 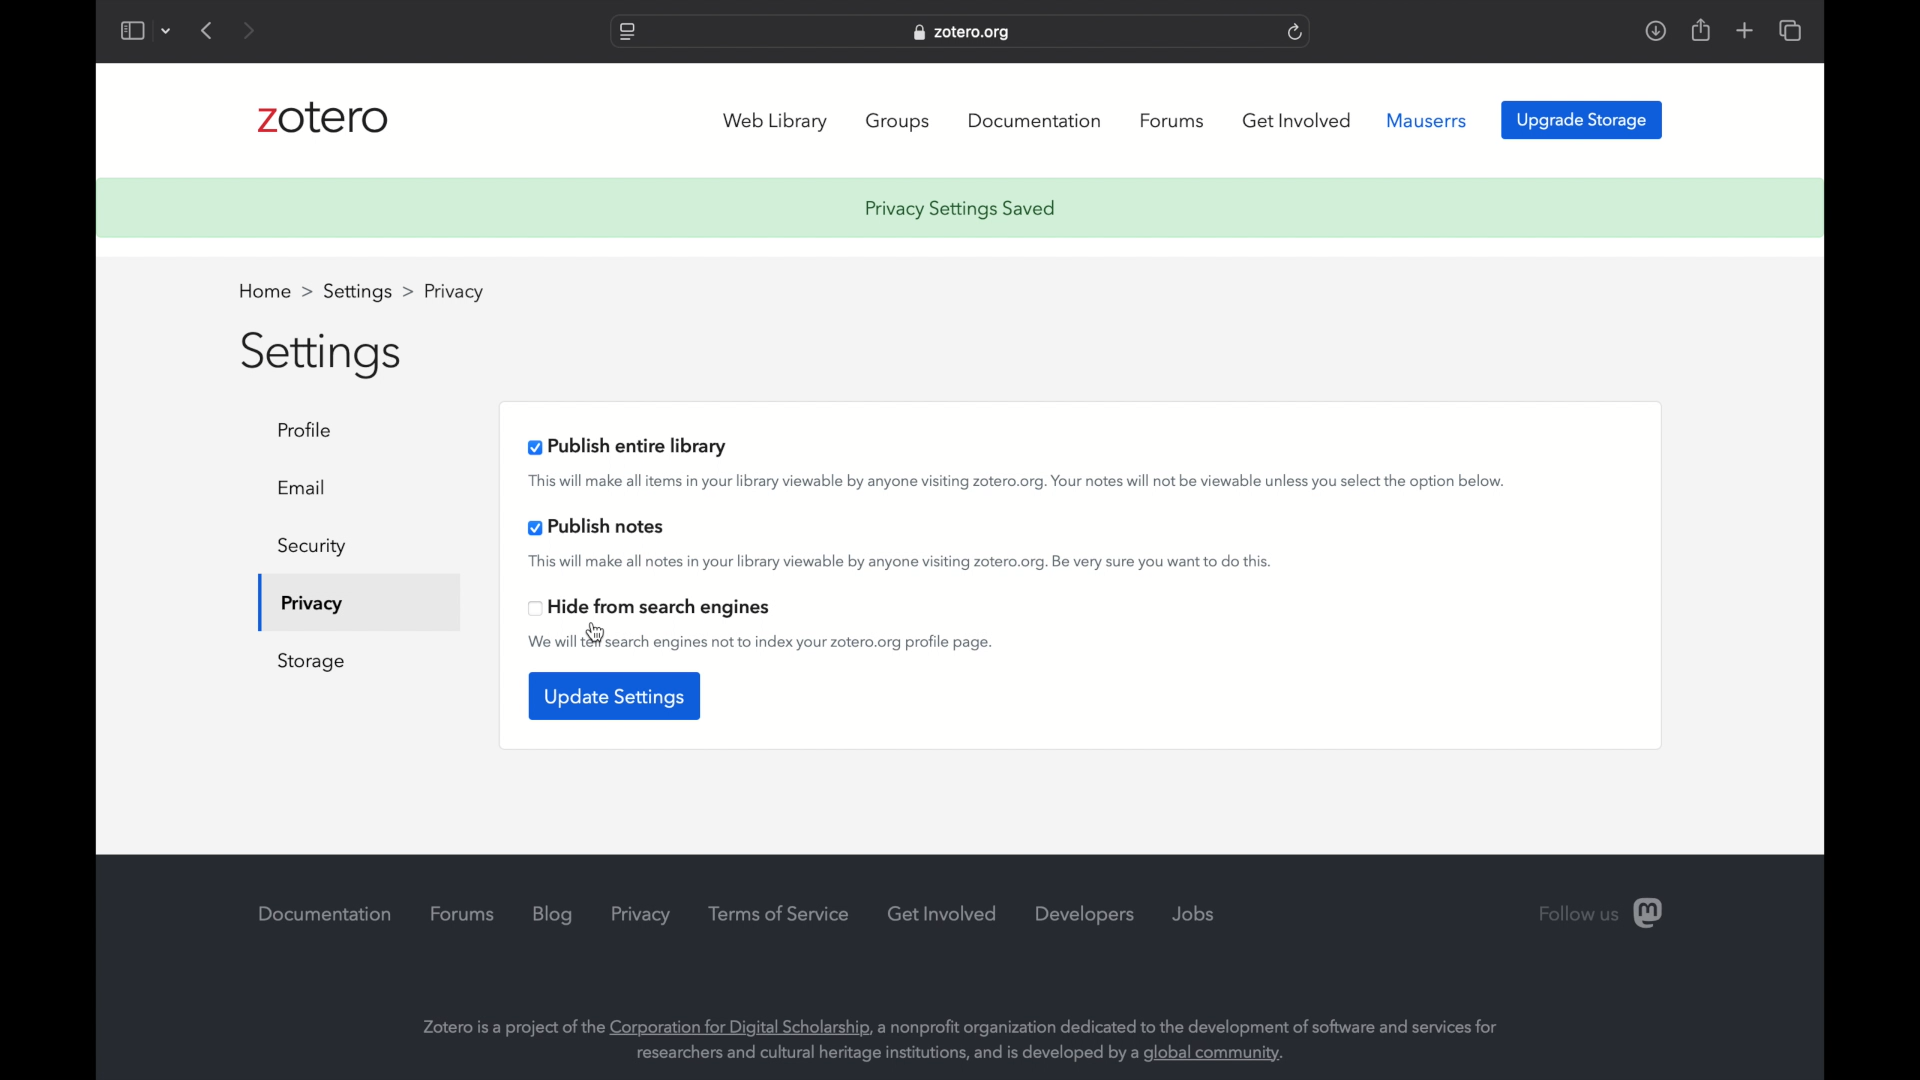 What do you see at coordinates (133, 30) in the screenshot?
I see `show sidebar` at bounding box center [133, 30].